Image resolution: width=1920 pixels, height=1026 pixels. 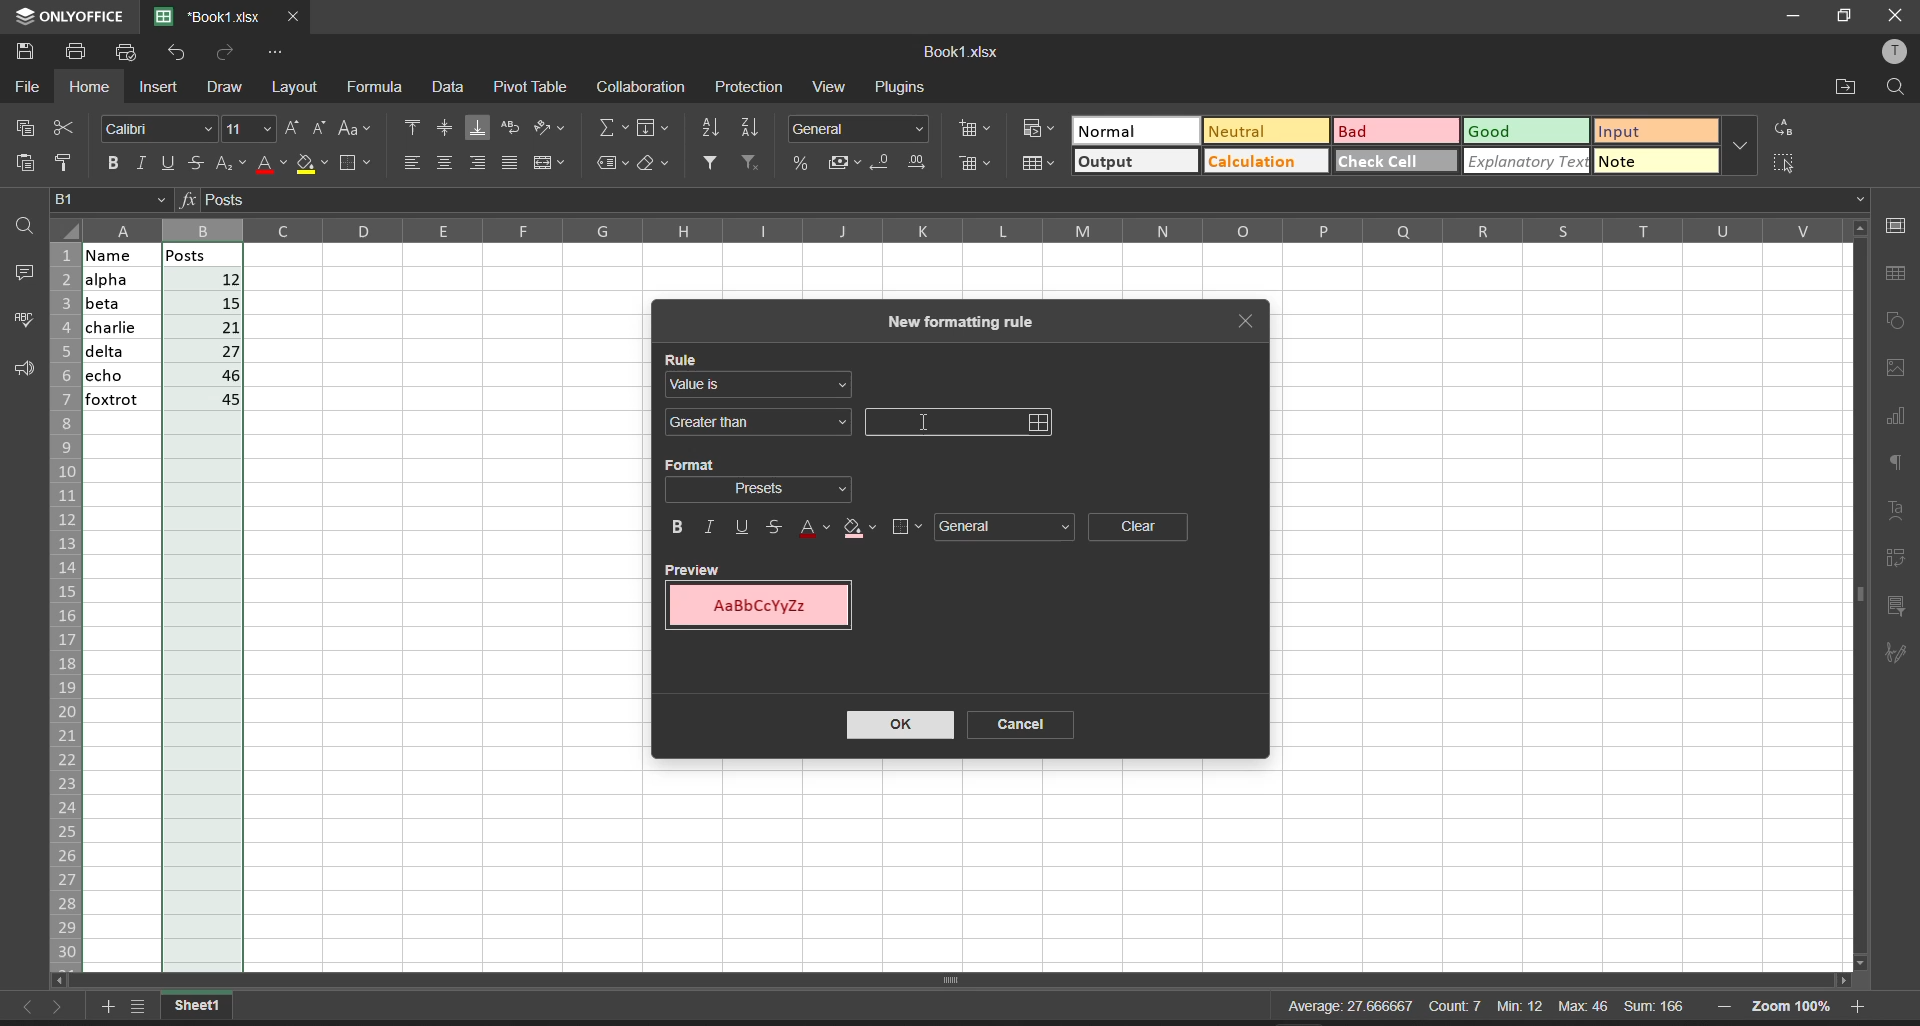 What do you see at coordinates (1898, 556) in the screenshot?
I see `pivot table settings` at bounding box center [1898, 556].